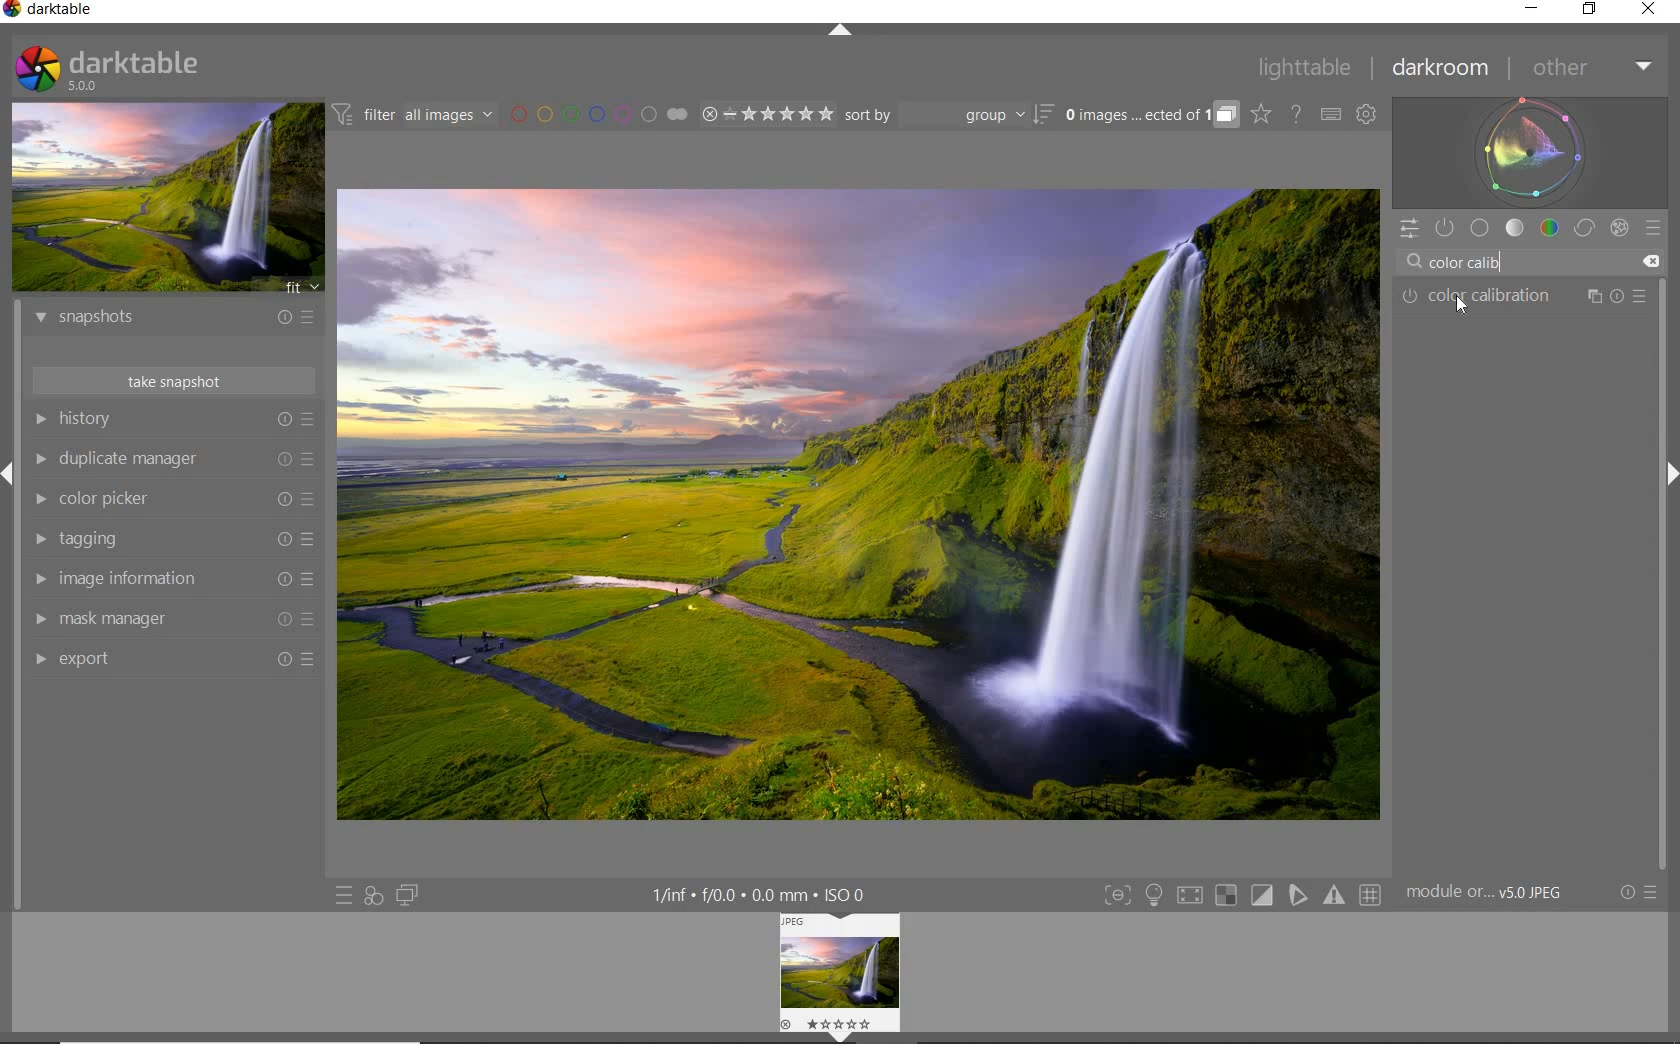  Describe the element at coordinates (343, 894) in the screenshot. I see `QUICK ACCESS TO PRESET` at that location.